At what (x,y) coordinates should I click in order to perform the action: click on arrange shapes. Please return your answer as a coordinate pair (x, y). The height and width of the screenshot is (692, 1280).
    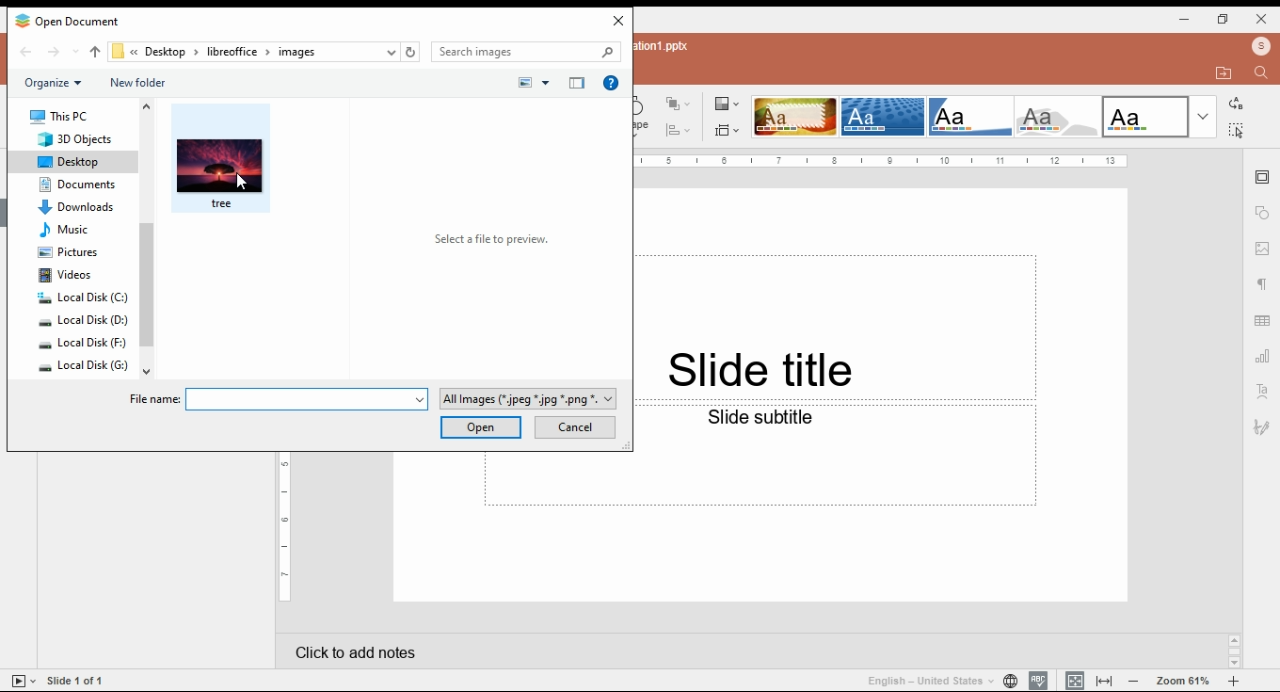
    Looking at the image, I should click on (679, 105).